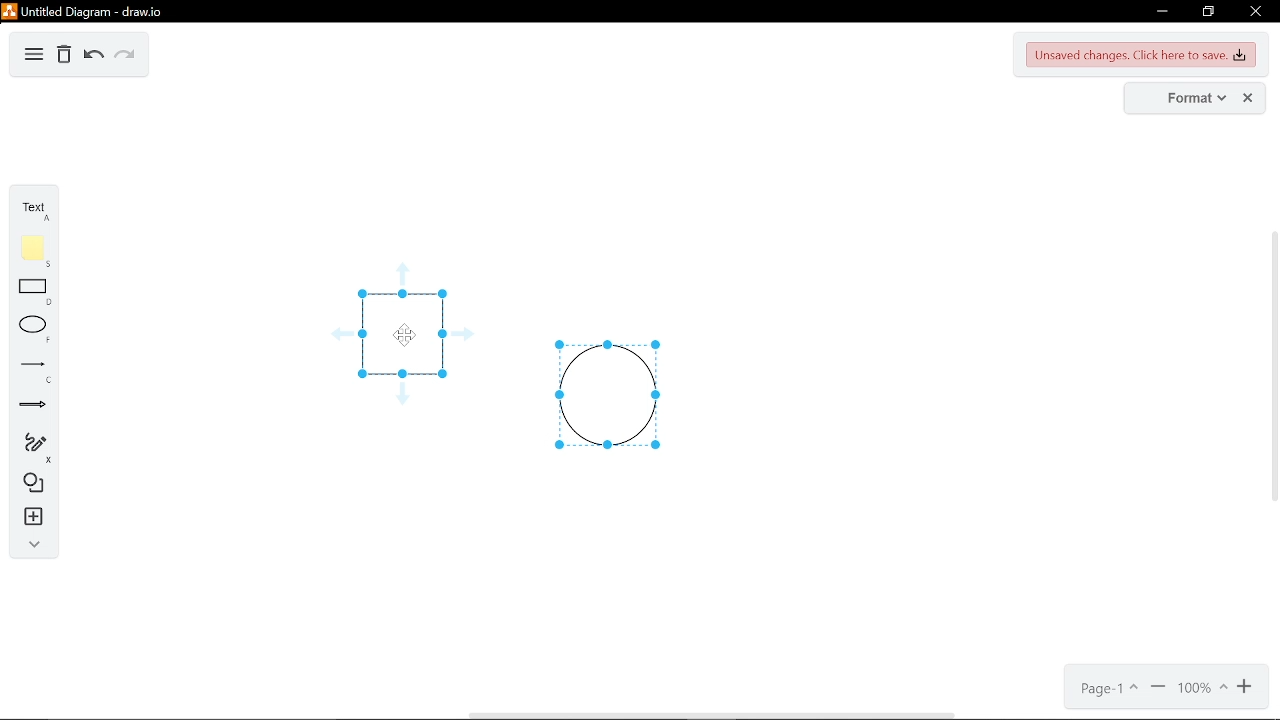 The height and width of the screenshot is (720, 1280). I want to click on undo, so click(95, 55).